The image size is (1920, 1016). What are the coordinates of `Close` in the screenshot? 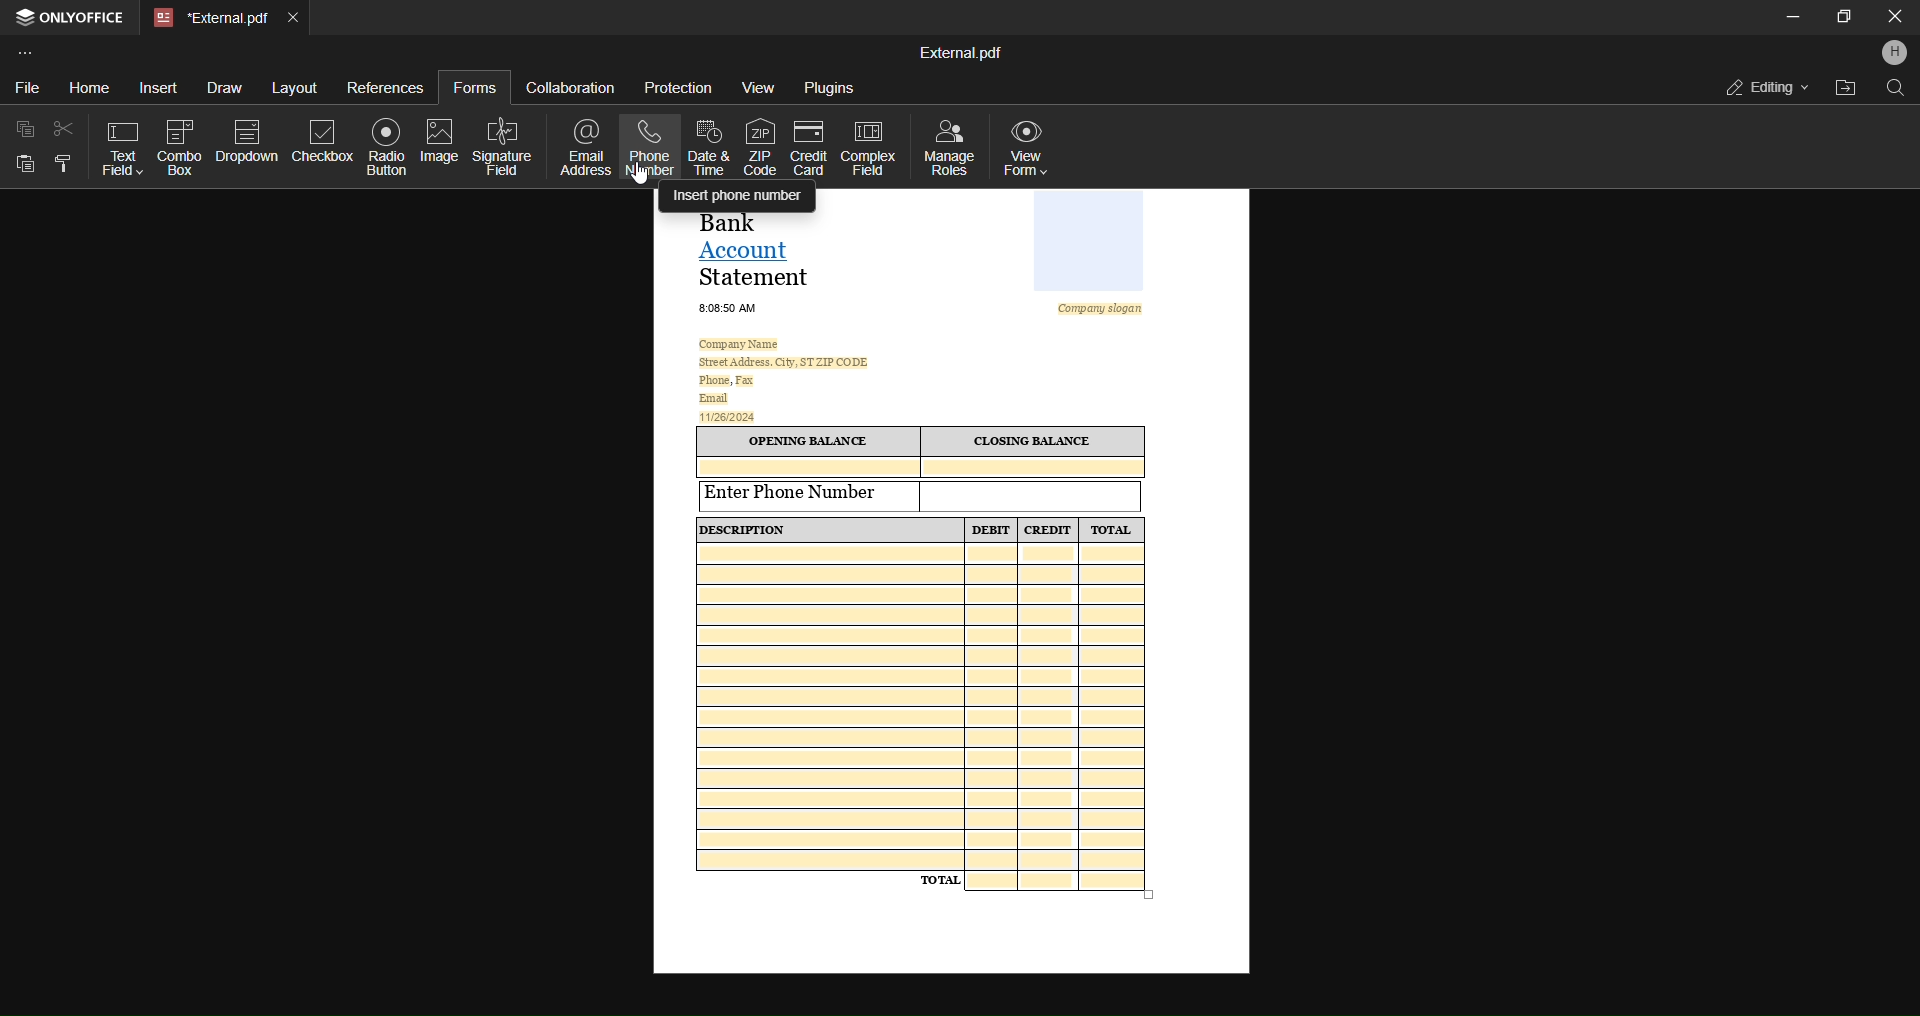 It's located at (1891, 16).